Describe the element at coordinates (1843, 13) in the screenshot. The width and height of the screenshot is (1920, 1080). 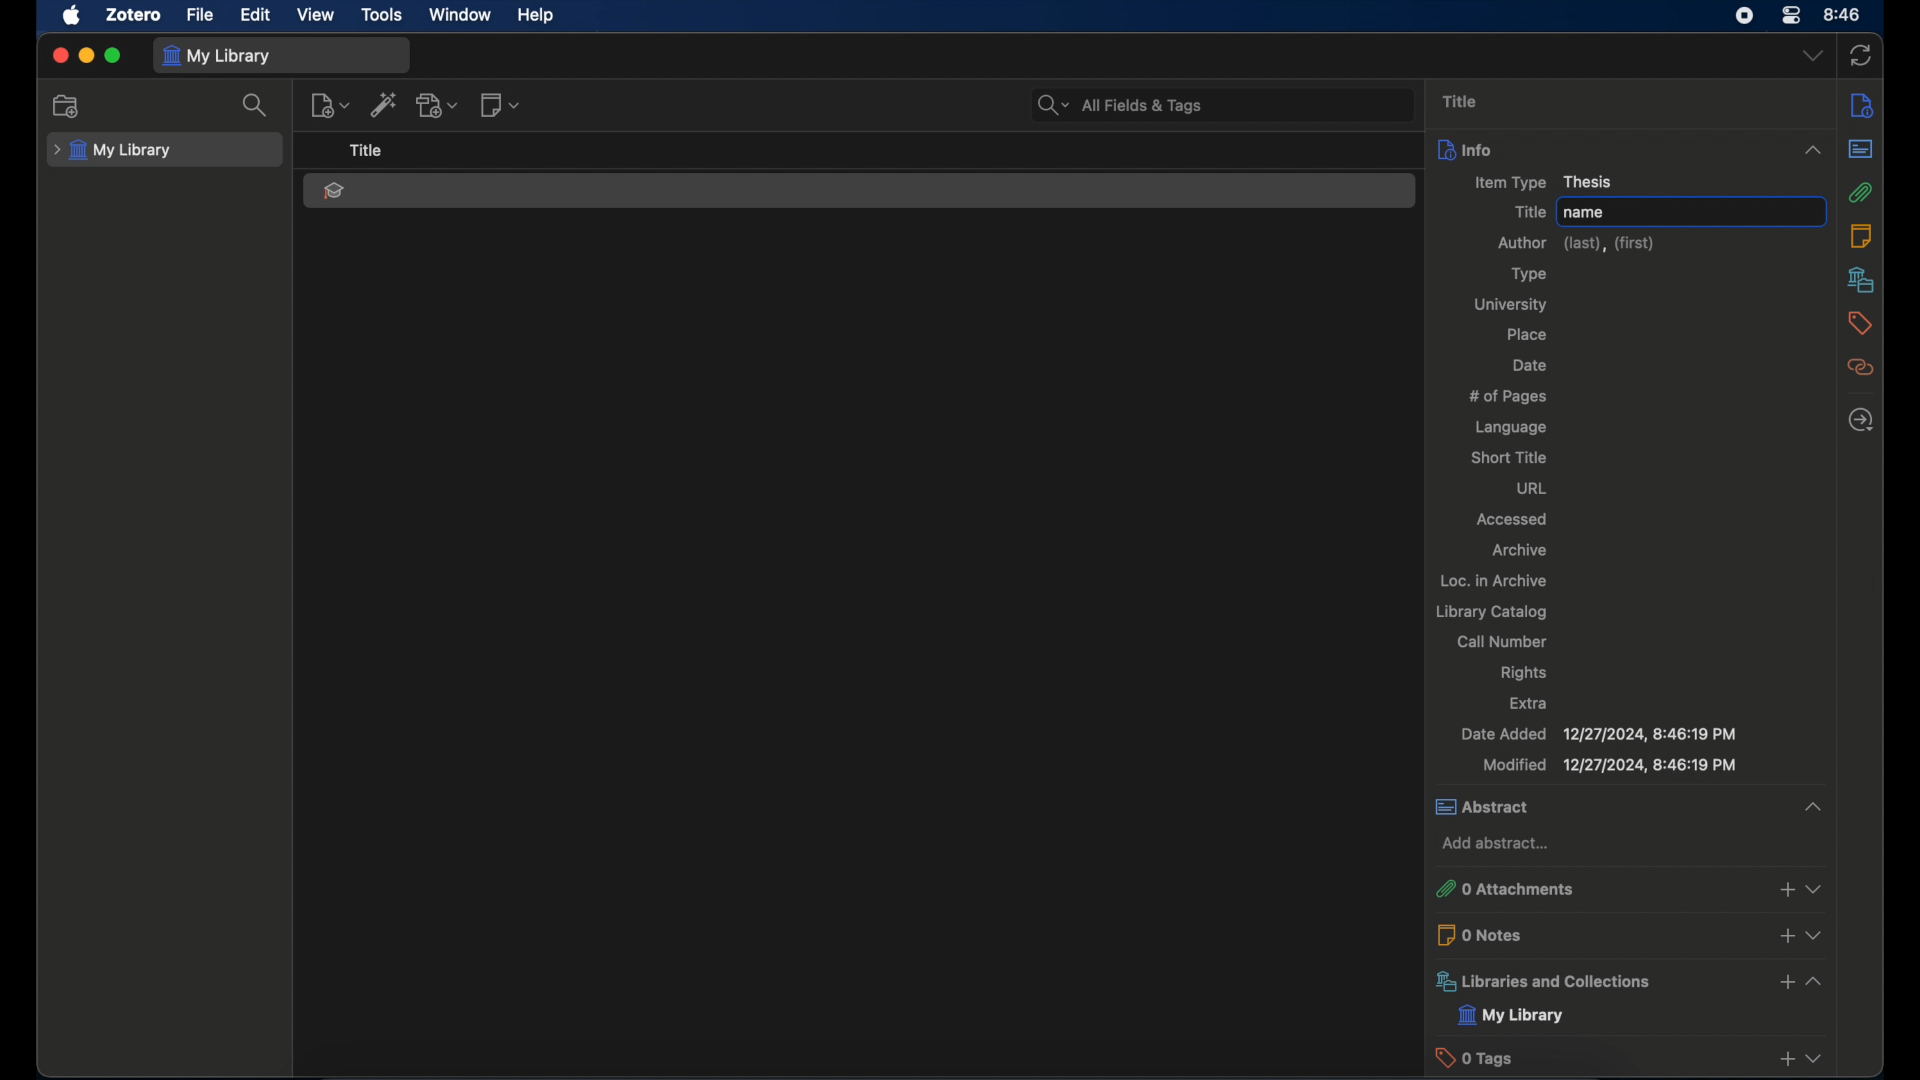
I see `time` at that location.